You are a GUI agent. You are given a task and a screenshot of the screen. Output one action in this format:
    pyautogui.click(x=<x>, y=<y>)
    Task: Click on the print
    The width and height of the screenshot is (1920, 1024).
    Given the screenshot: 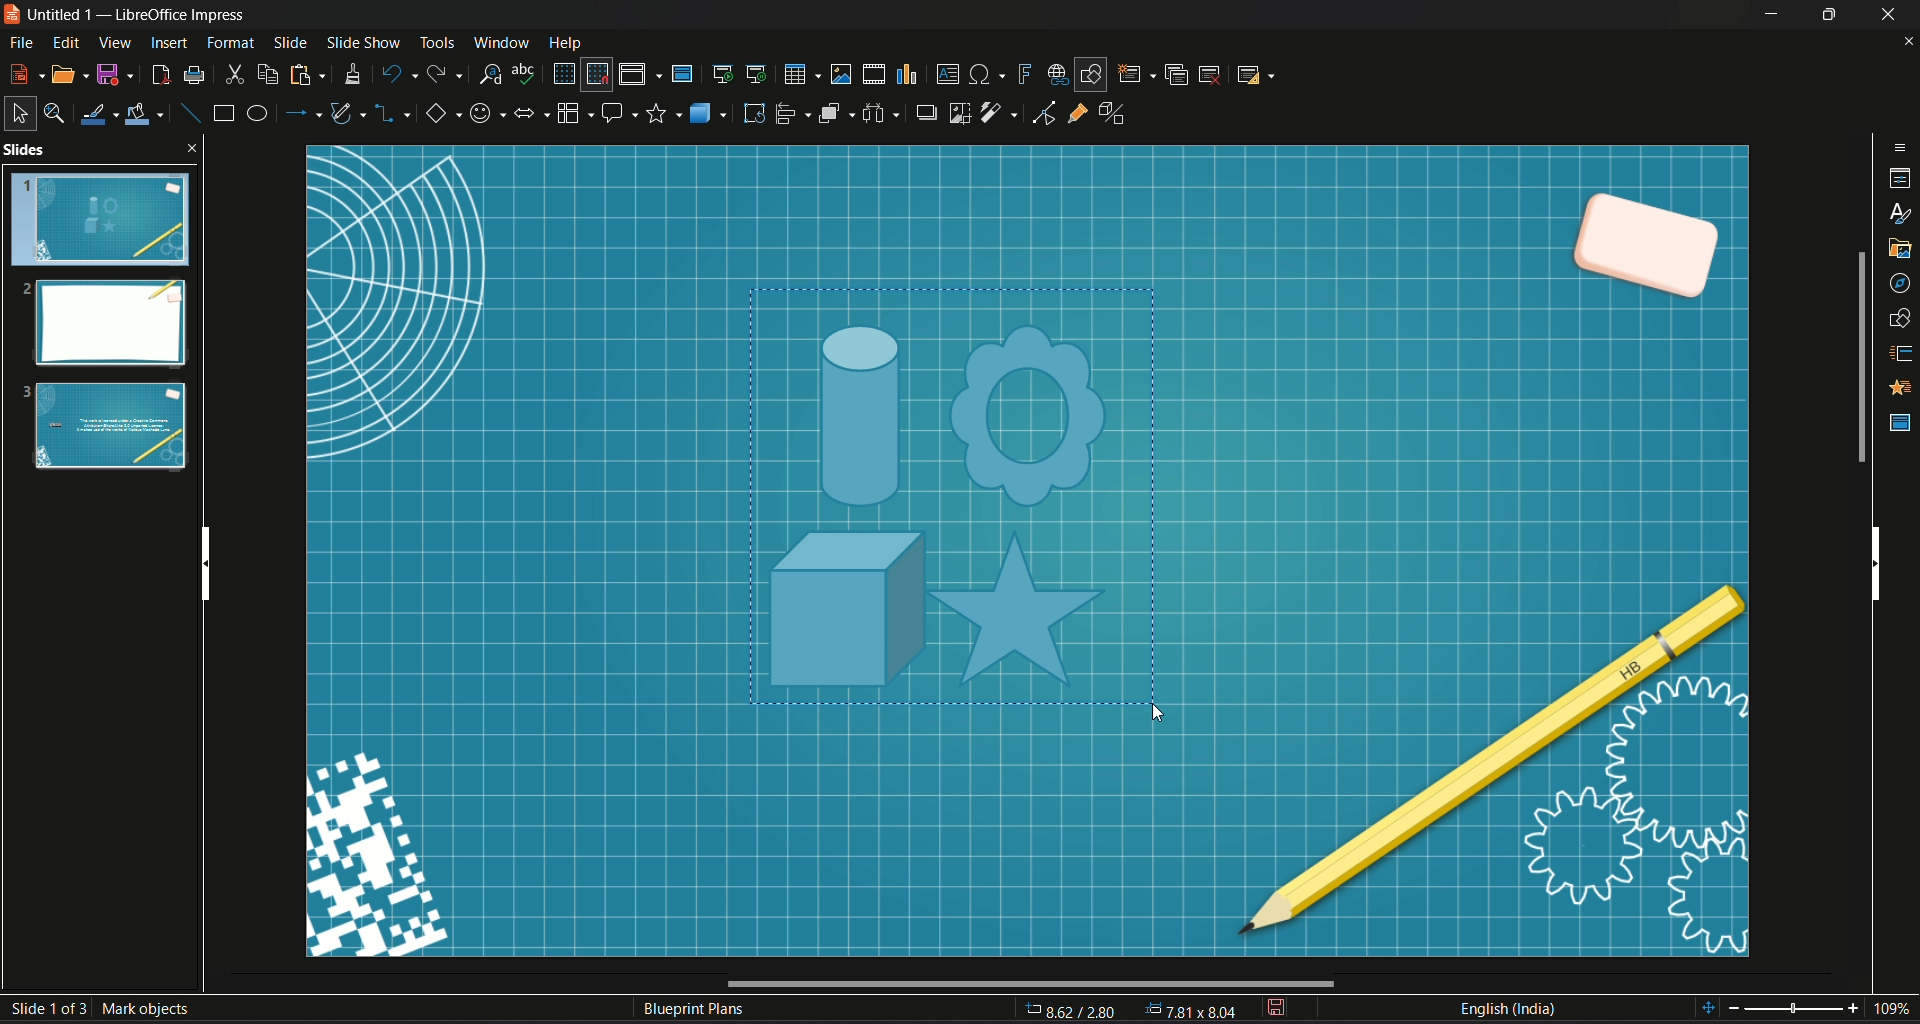 What is the action you would take?
    pyautogui.click(x=194, y=75)
    